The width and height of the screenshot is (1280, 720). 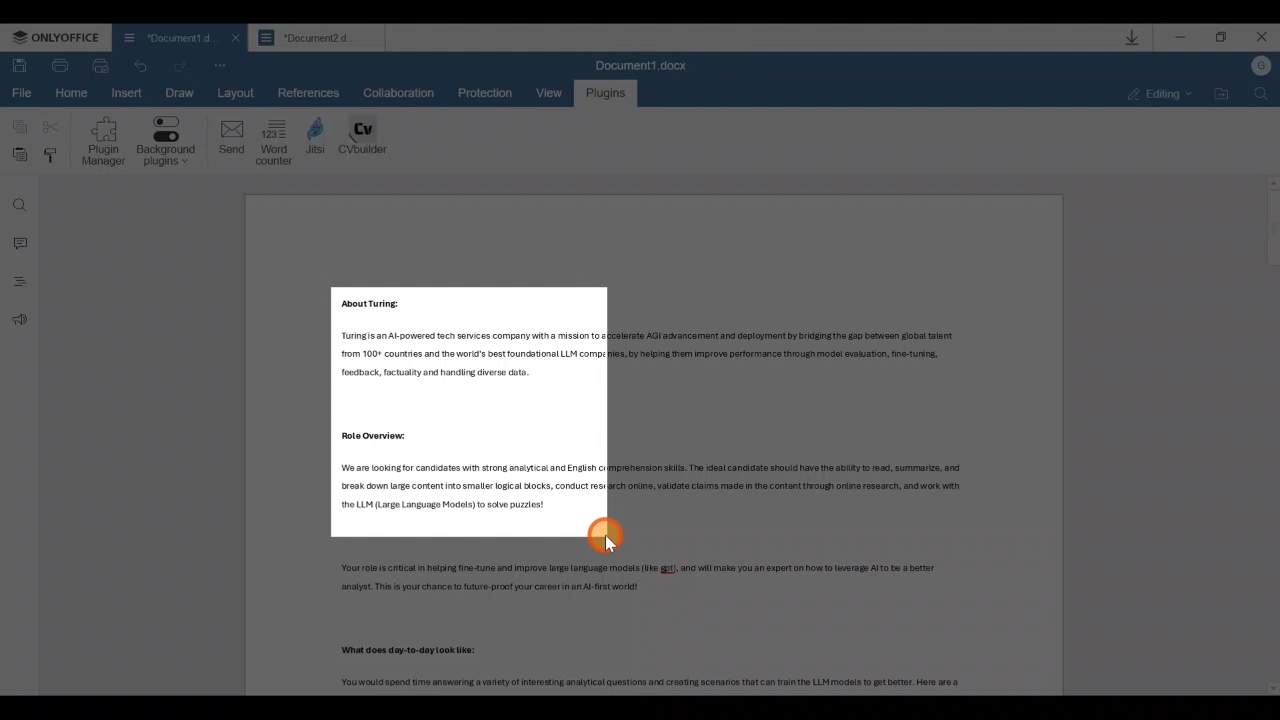 What do you see at coordinates (58, 39) in the screenshot?
I see `ONLYOFFICE` at bounding box center [58, 39].